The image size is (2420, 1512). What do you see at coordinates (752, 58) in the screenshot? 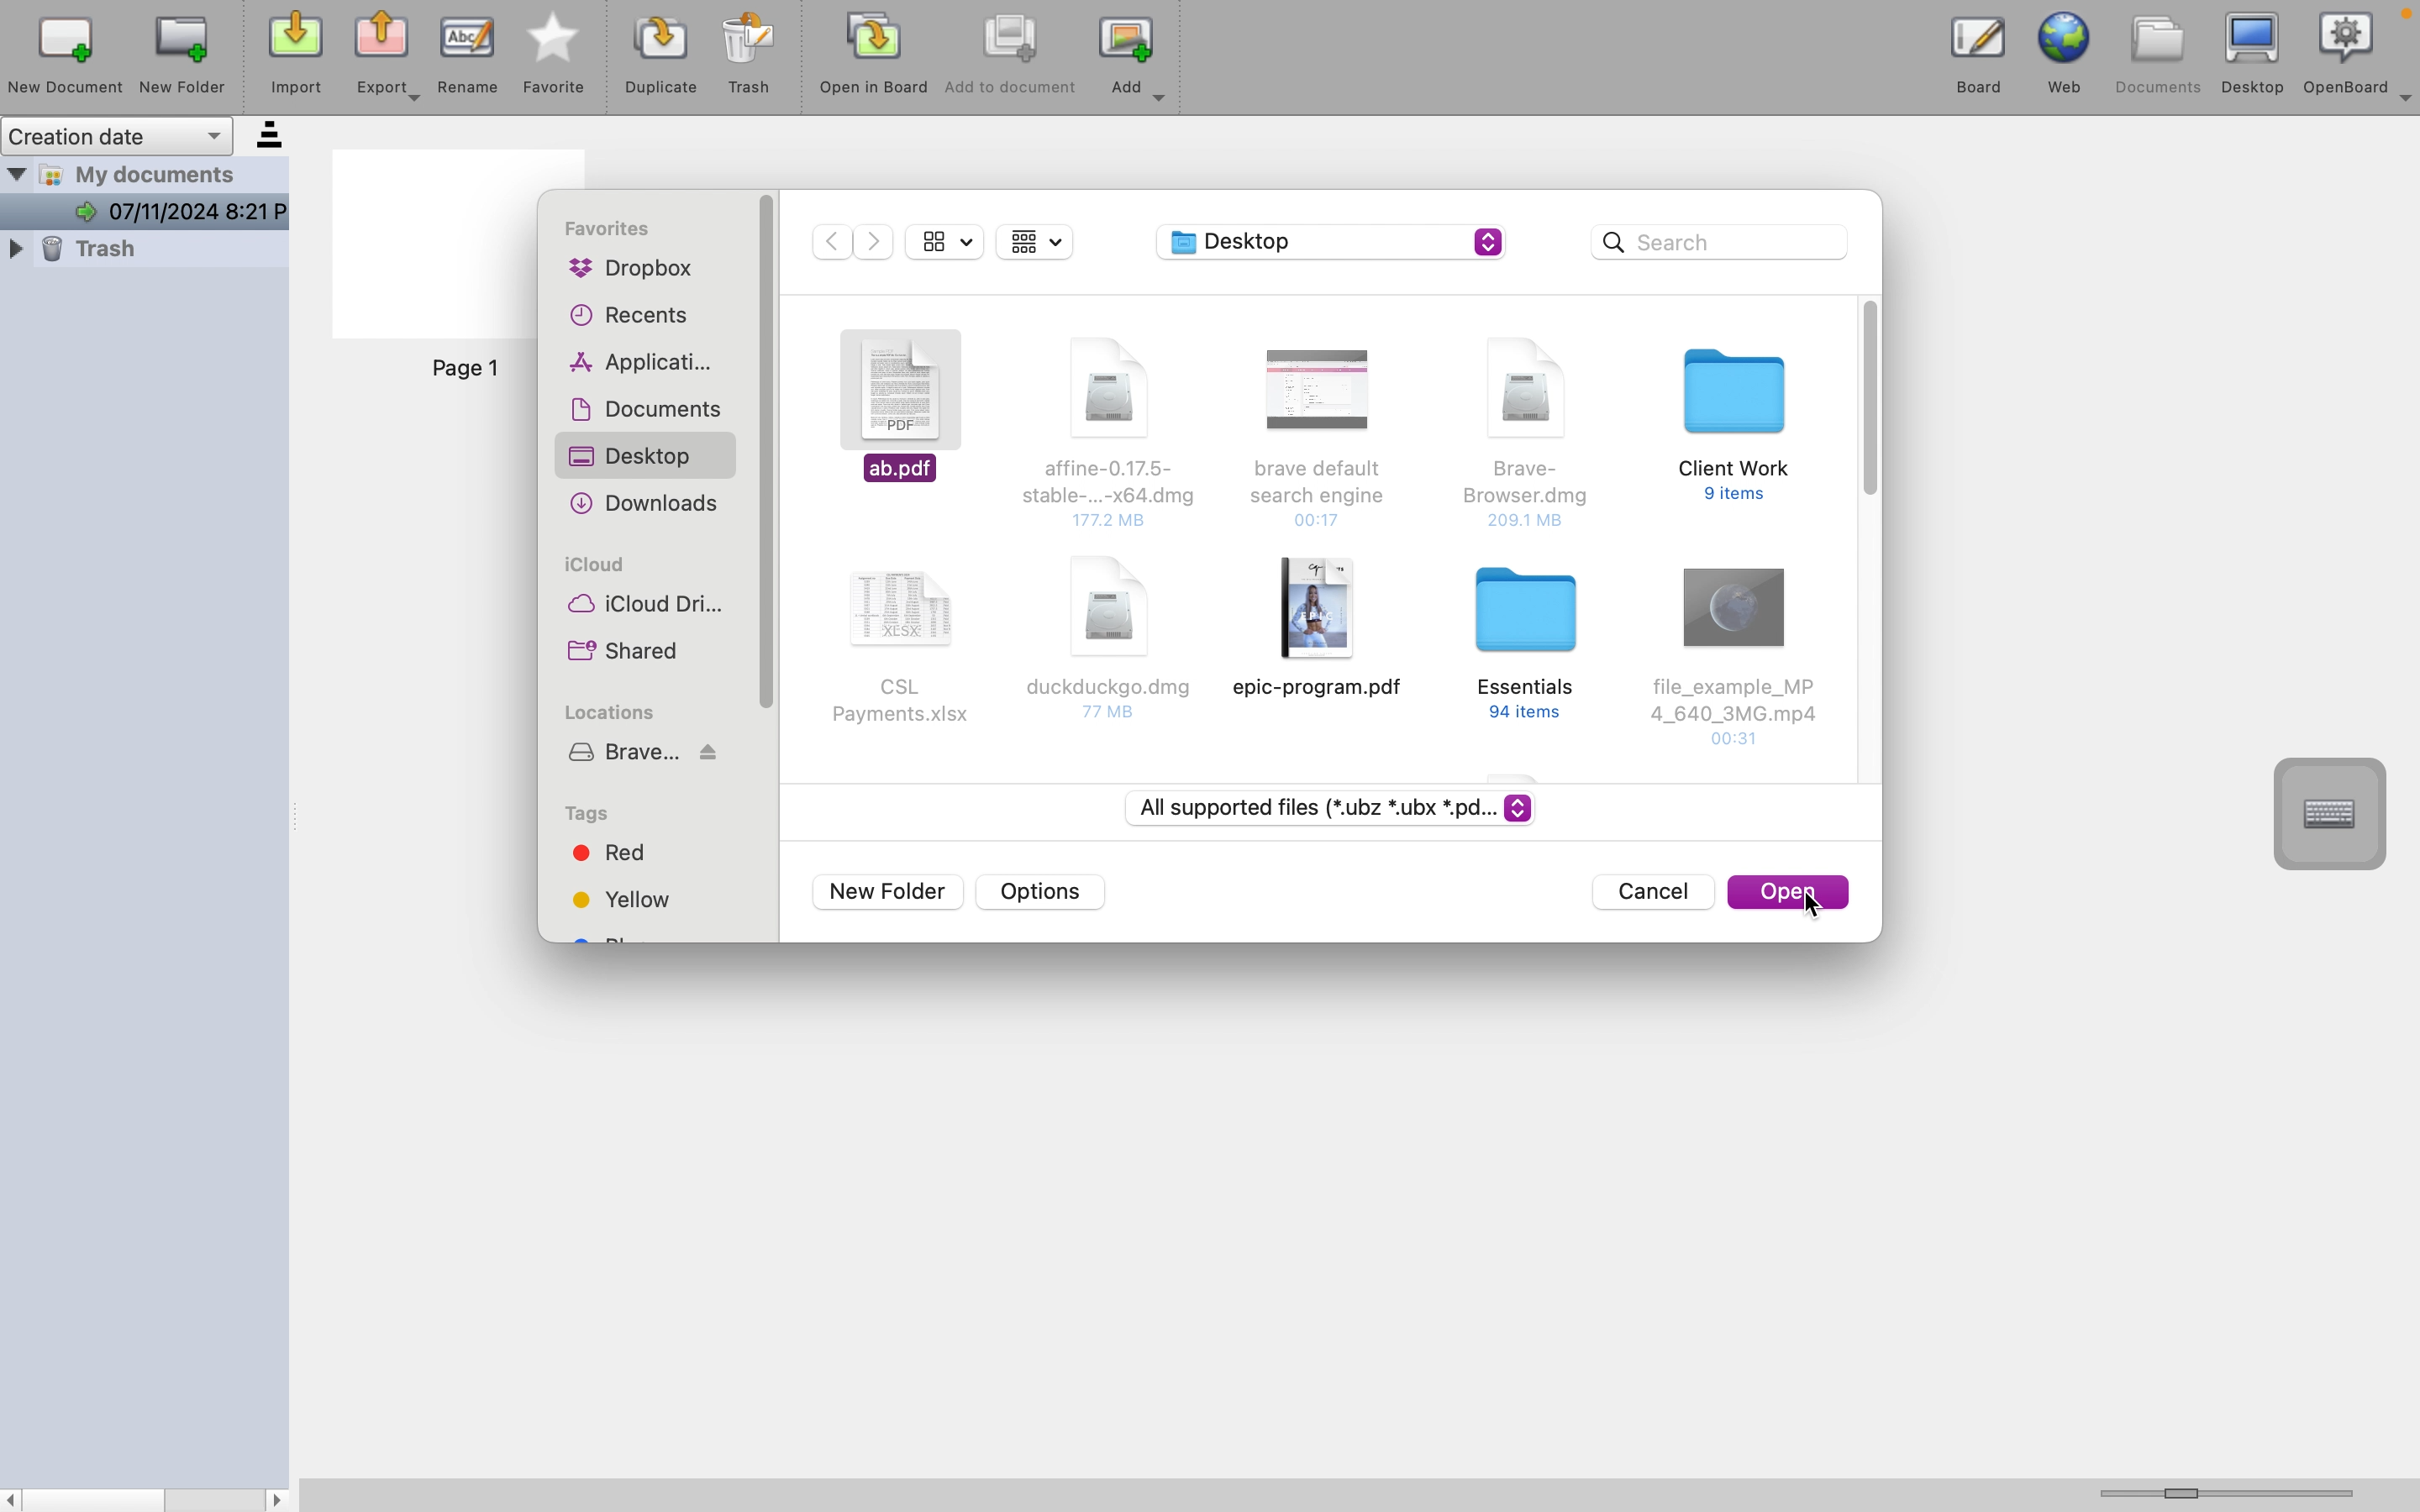
I see `trash` at bounding box center [752, 58].